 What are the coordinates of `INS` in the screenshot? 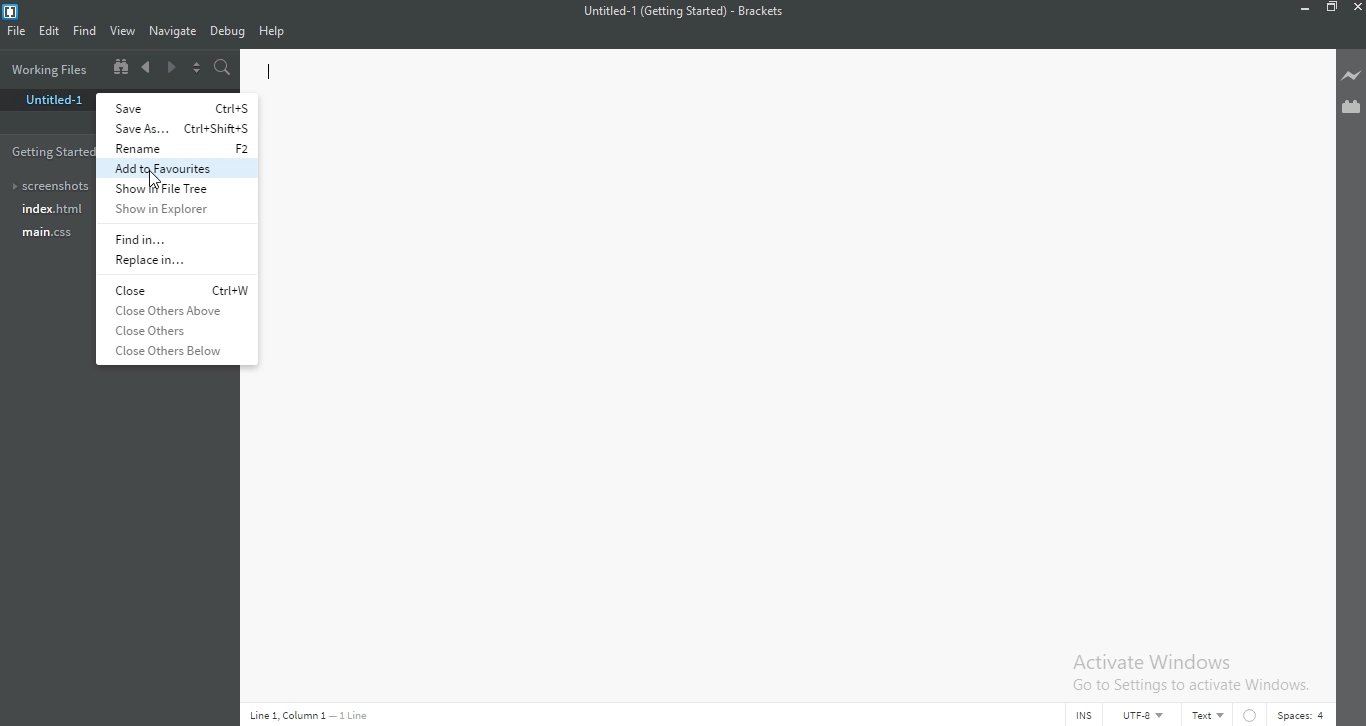 It's located at (1085, 717).